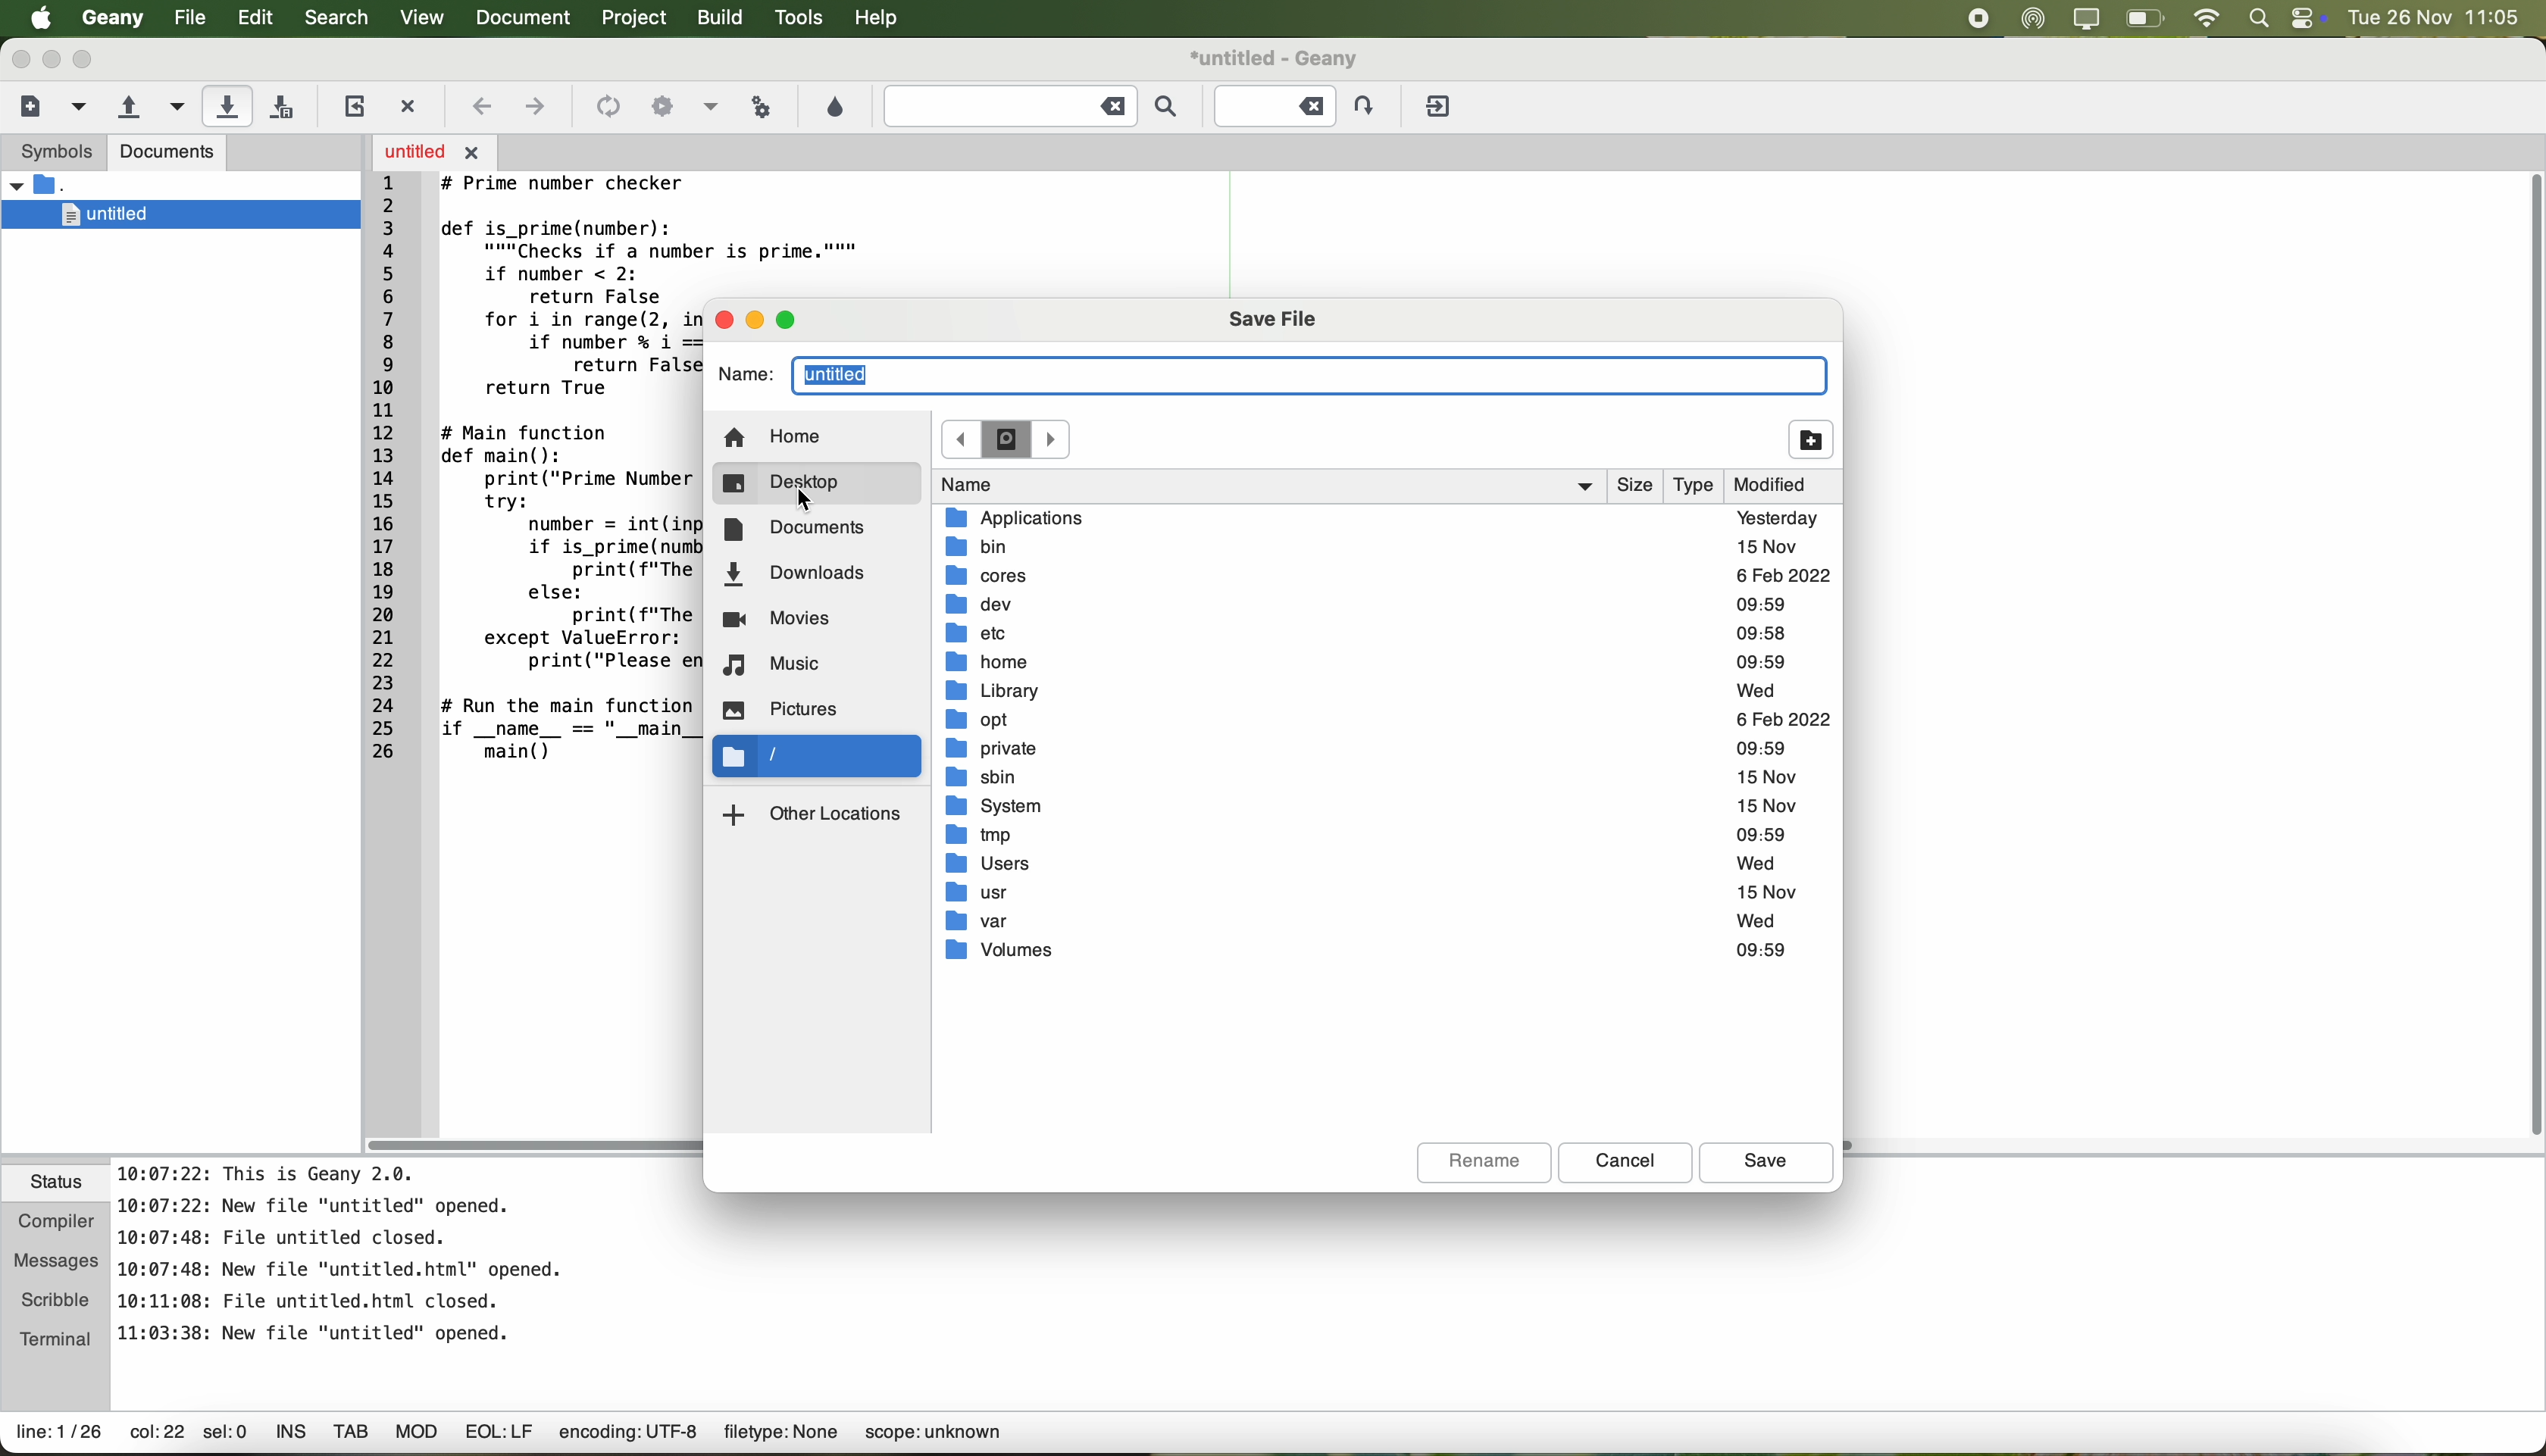  I want to click on messages, so click(57, 1255).